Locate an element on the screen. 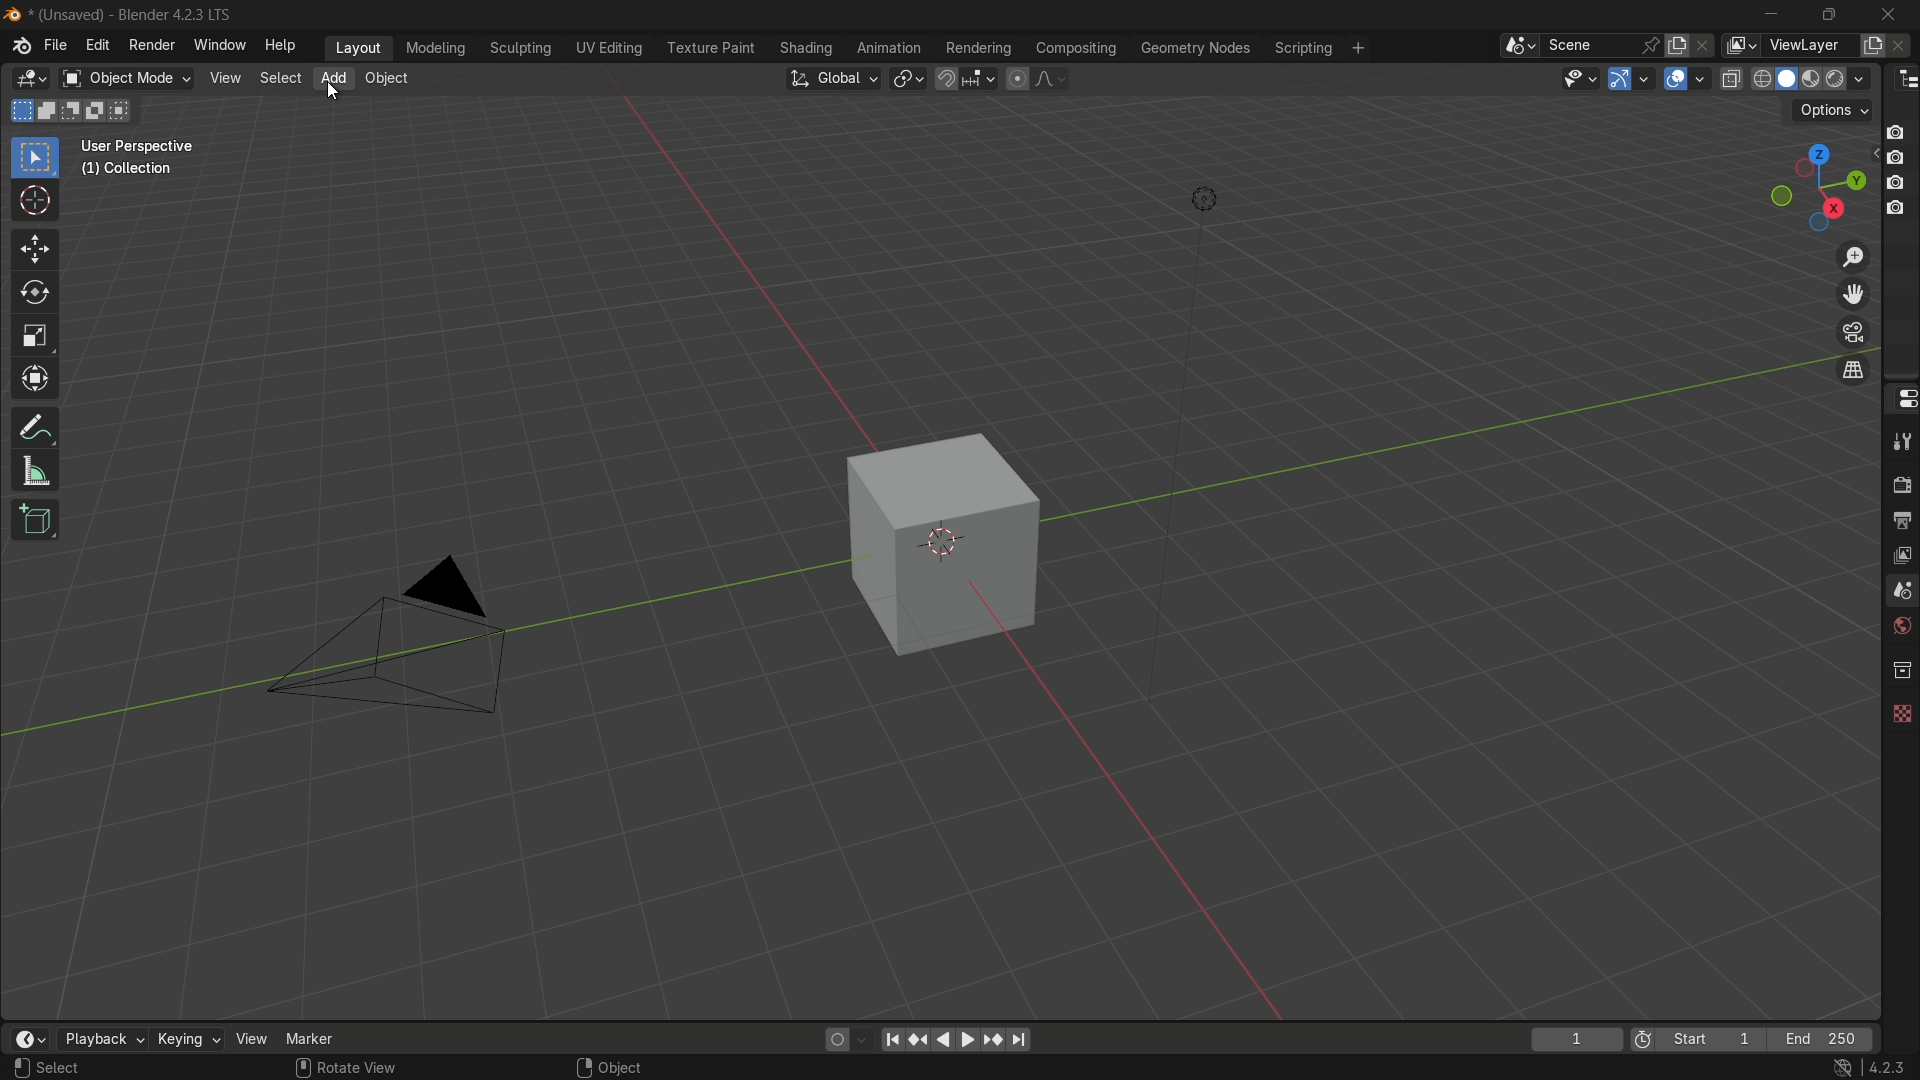 The height and width of the screenshot is (1080, 1920). capture is located at coordinates (1894, 209).